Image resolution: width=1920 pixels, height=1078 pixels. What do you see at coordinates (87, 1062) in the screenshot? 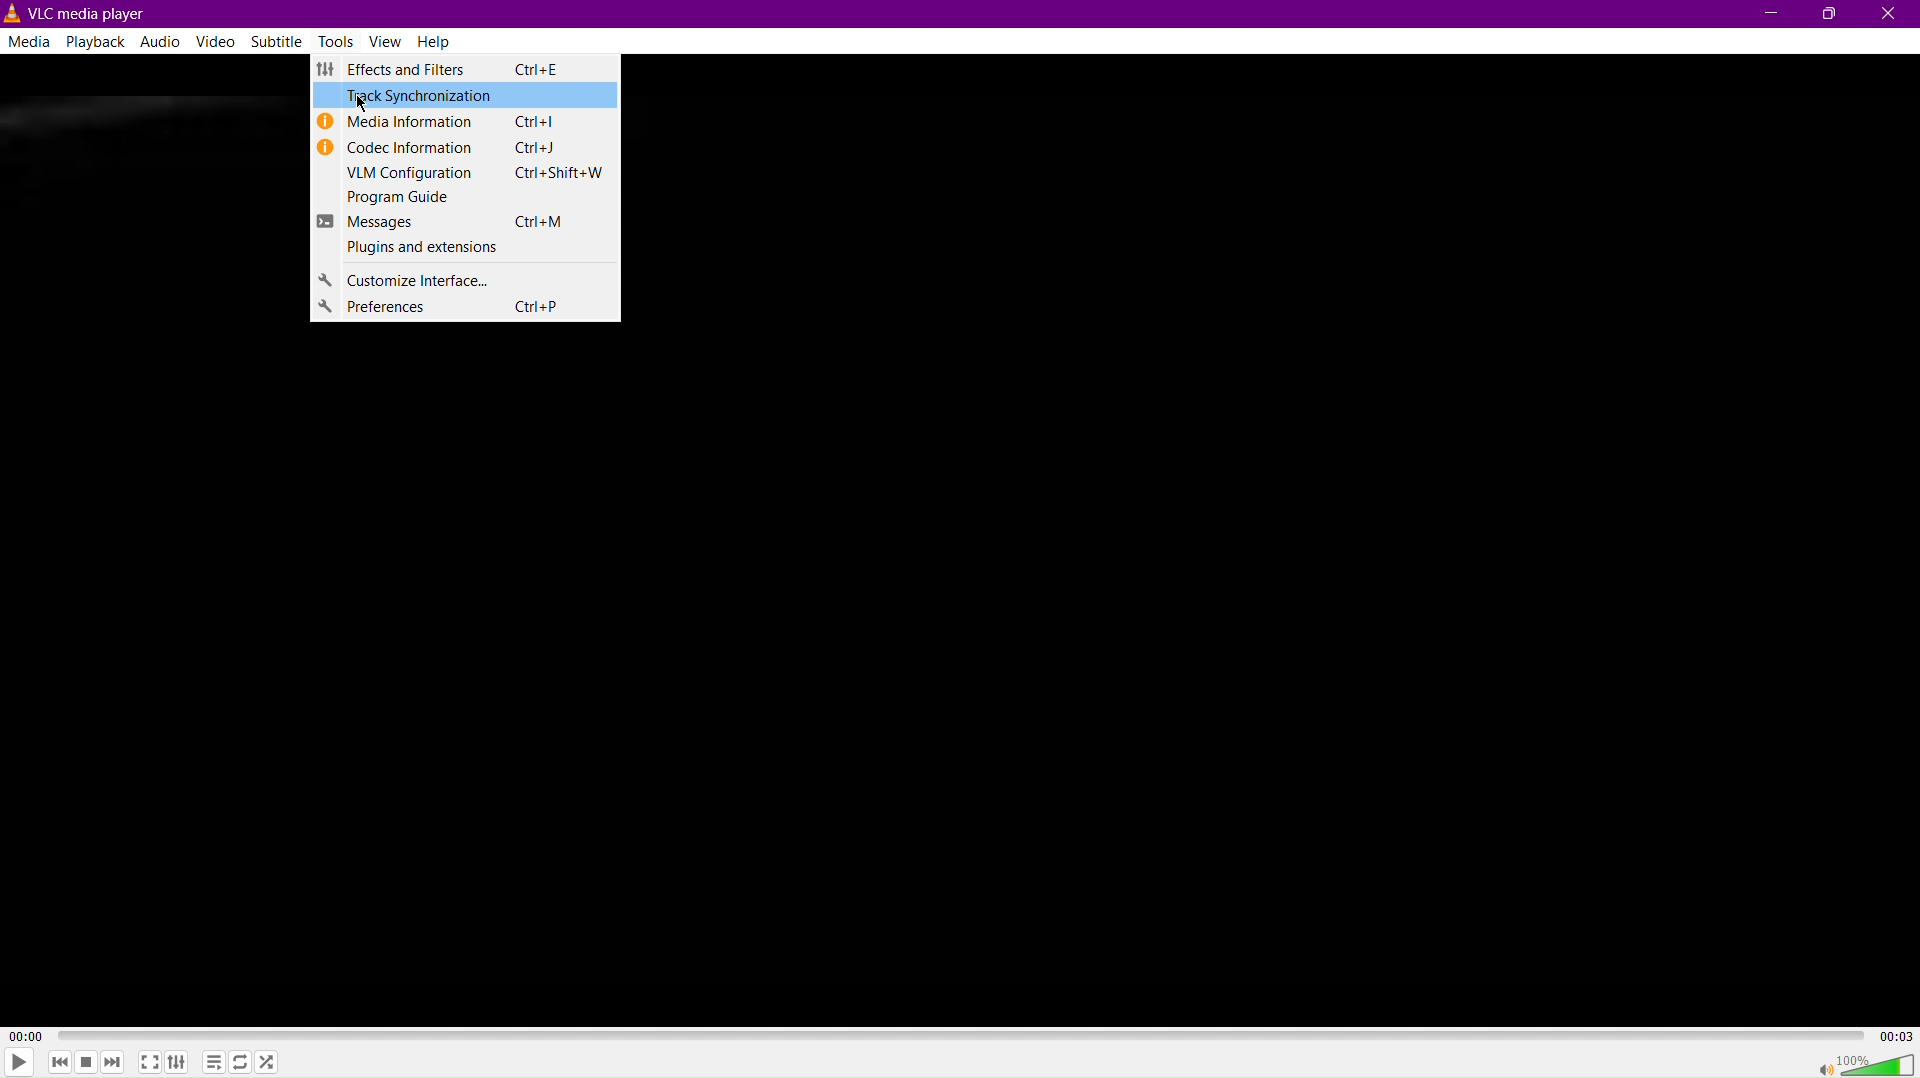
I see `Stop` at bounding box center [87, 1062].